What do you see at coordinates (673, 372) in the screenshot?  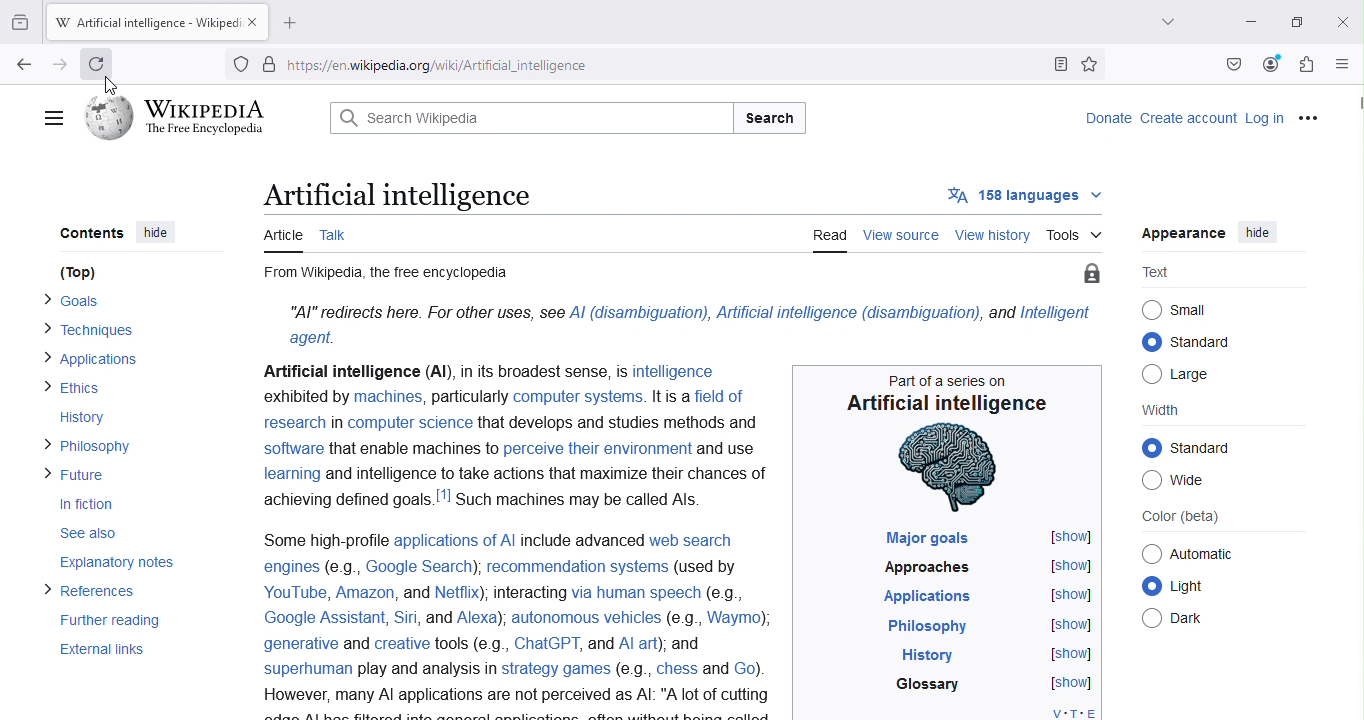 I see `intelligence` at bounding box center [673, 372].